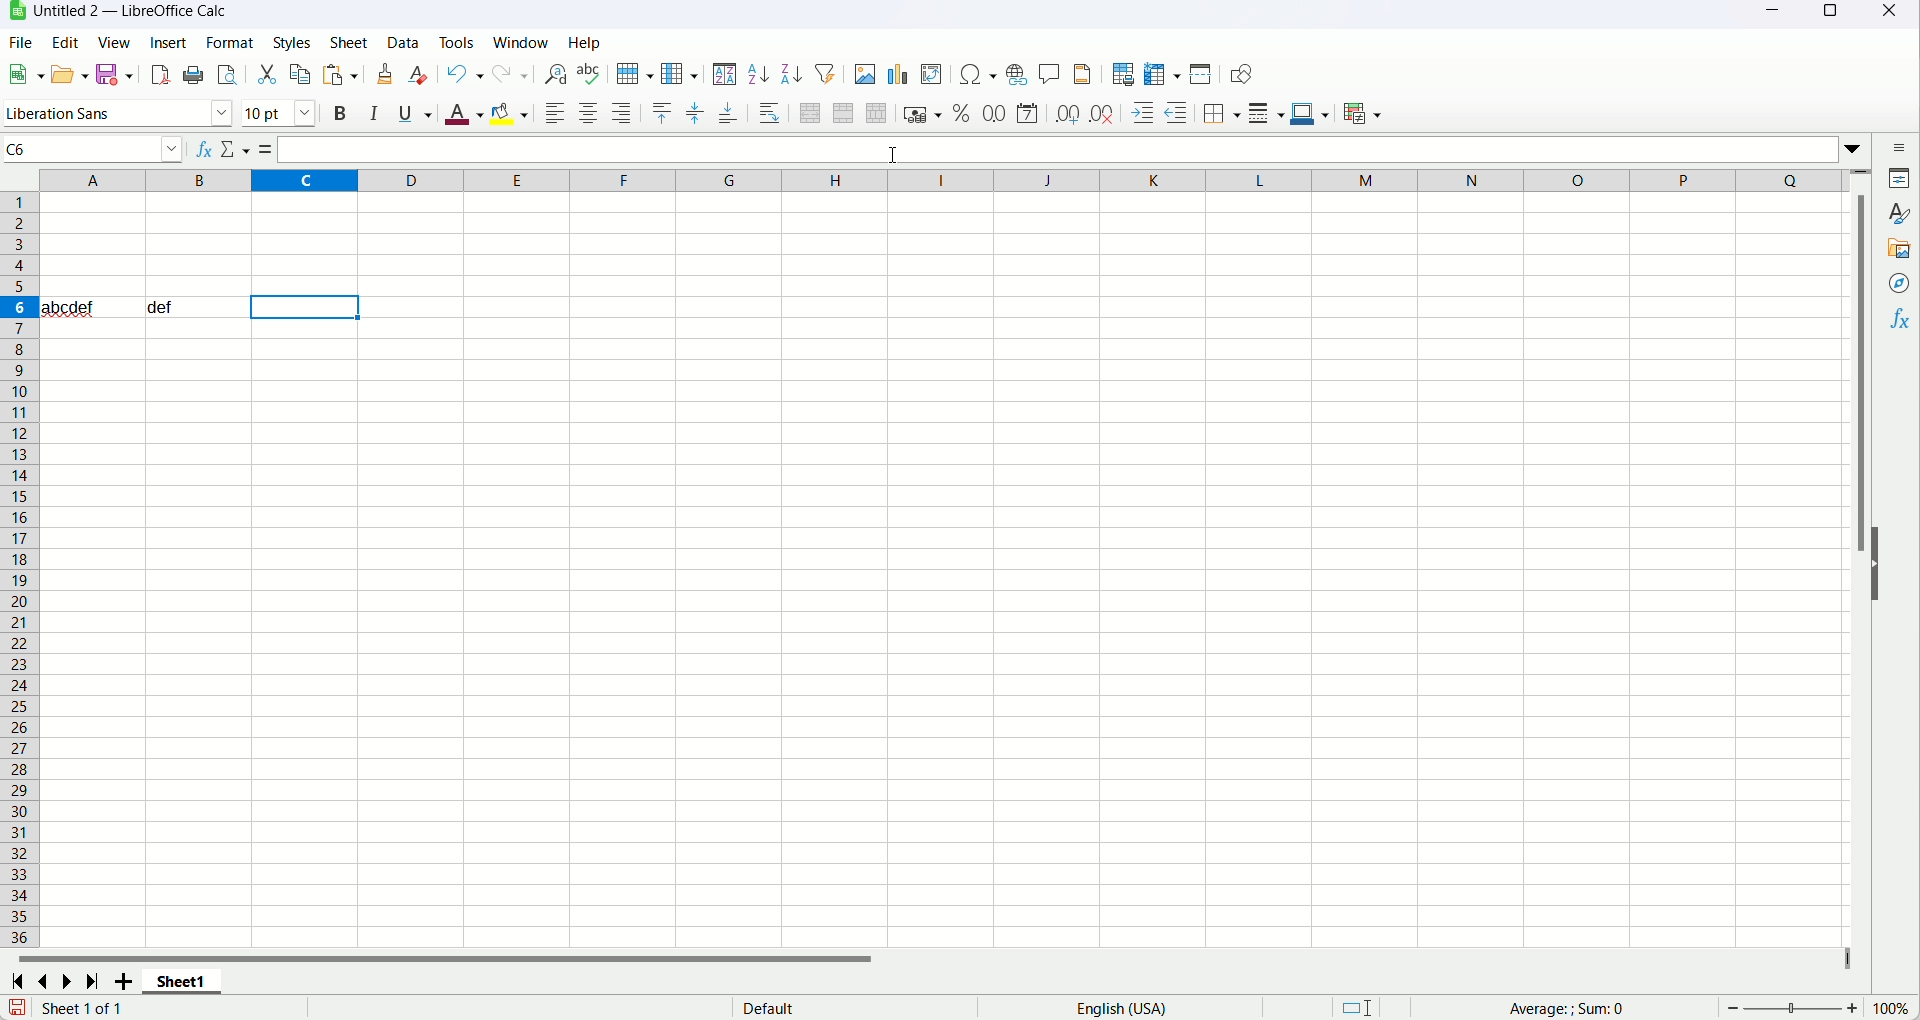  Describe the element at coordinates (556, 74) in the screenshot. I see `find and replace` at that location.